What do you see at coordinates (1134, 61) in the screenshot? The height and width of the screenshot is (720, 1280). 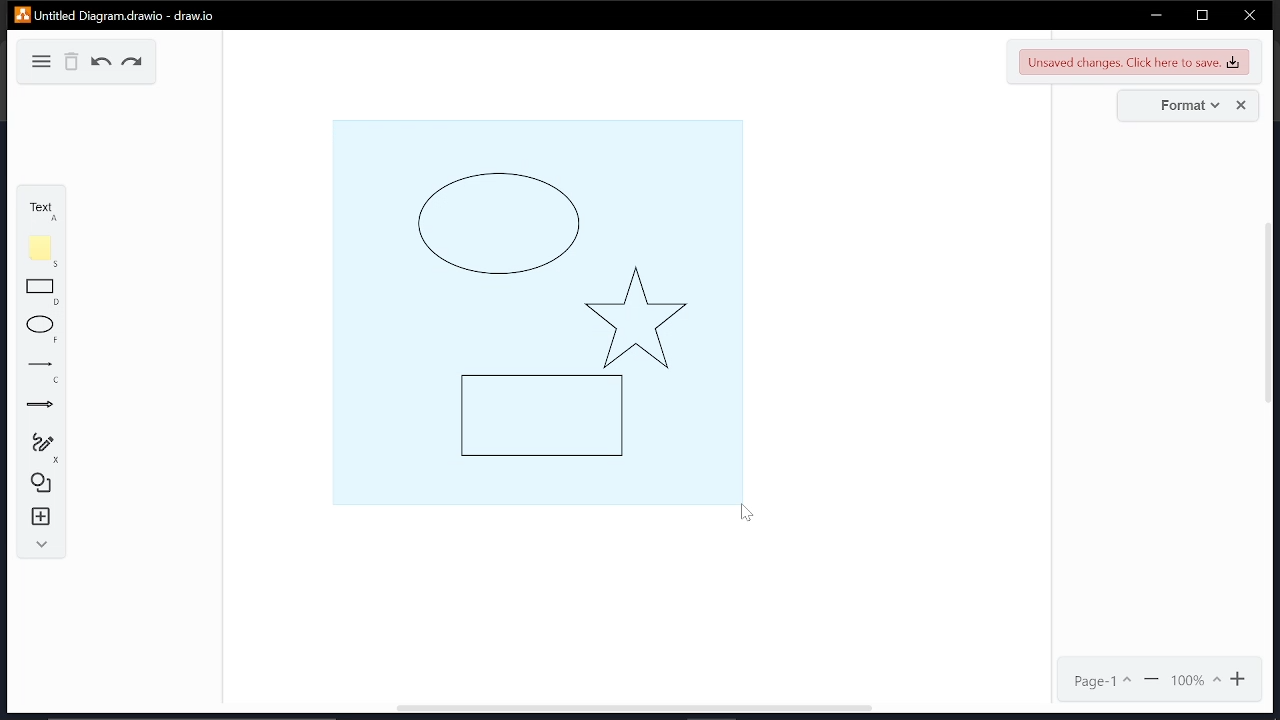 I see `unsaved changes` at bounding box center [1134, 61].